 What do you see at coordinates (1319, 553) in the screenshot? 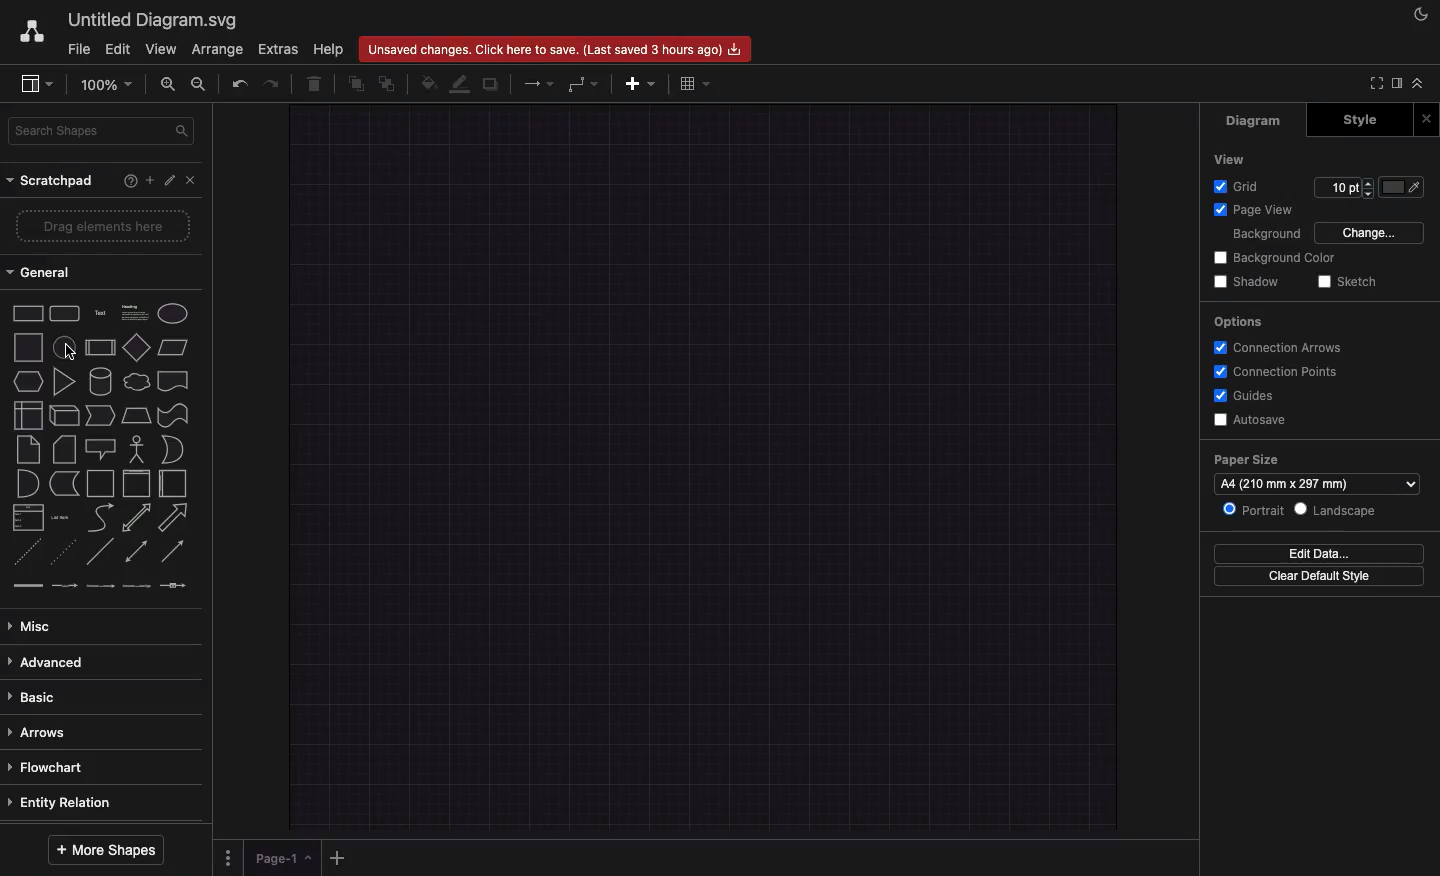
I see `Edit data` at bounding box center [1319, 553].